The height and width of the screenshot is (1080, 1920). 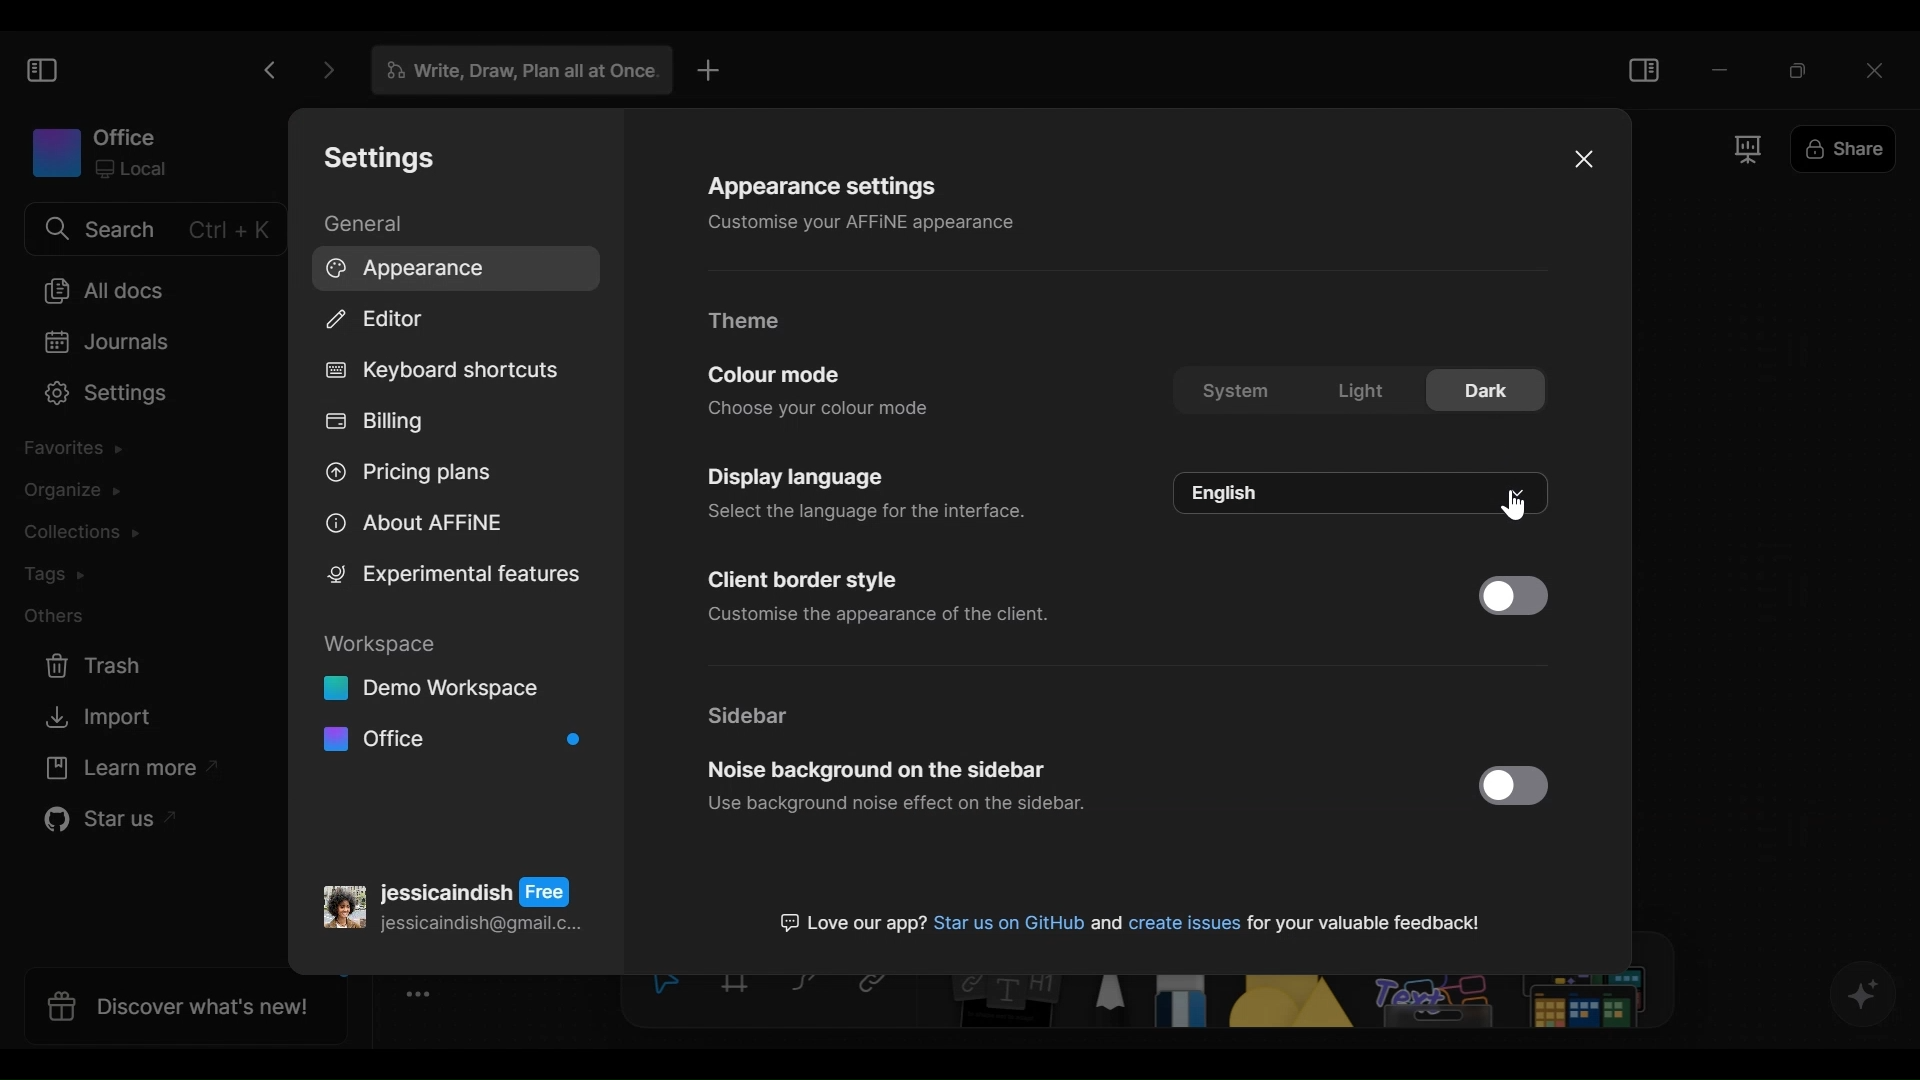 I want to click on Client border Style, so click(x=878, y=597).